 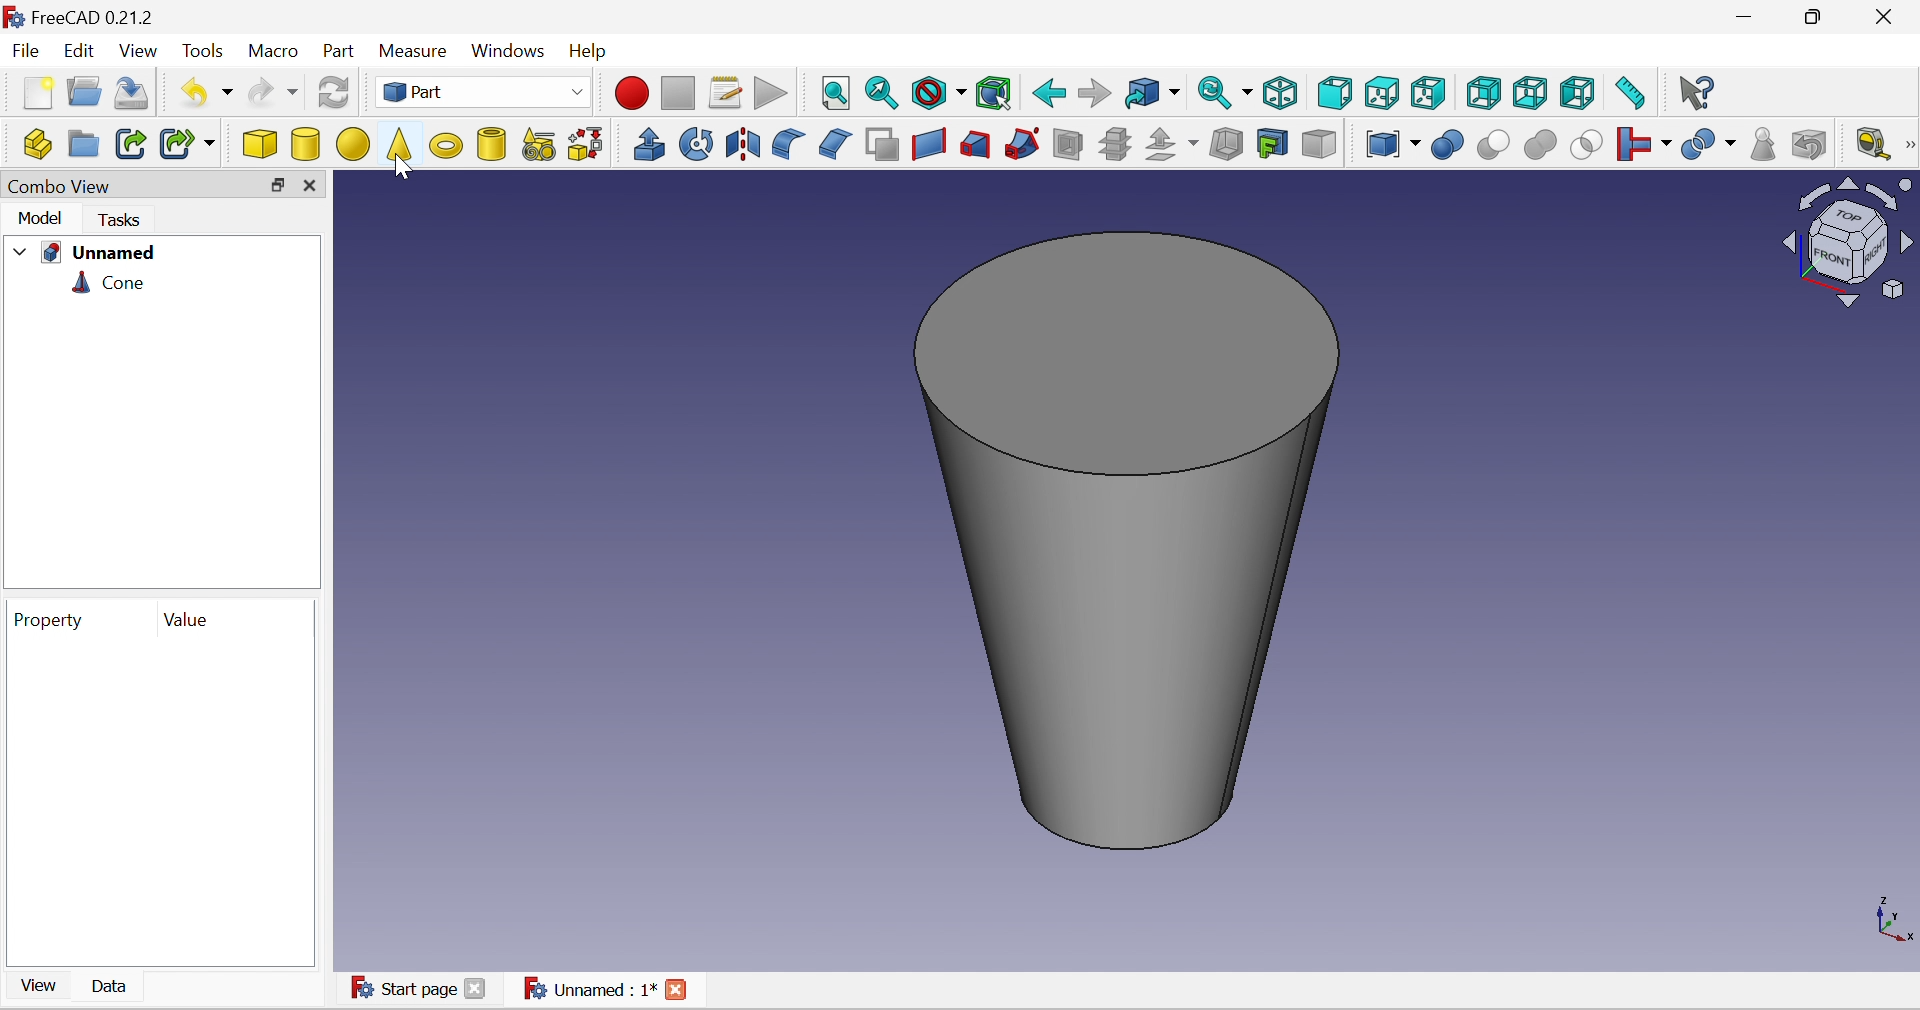 I want to click on Unnamed, so click(x=88, y=253).